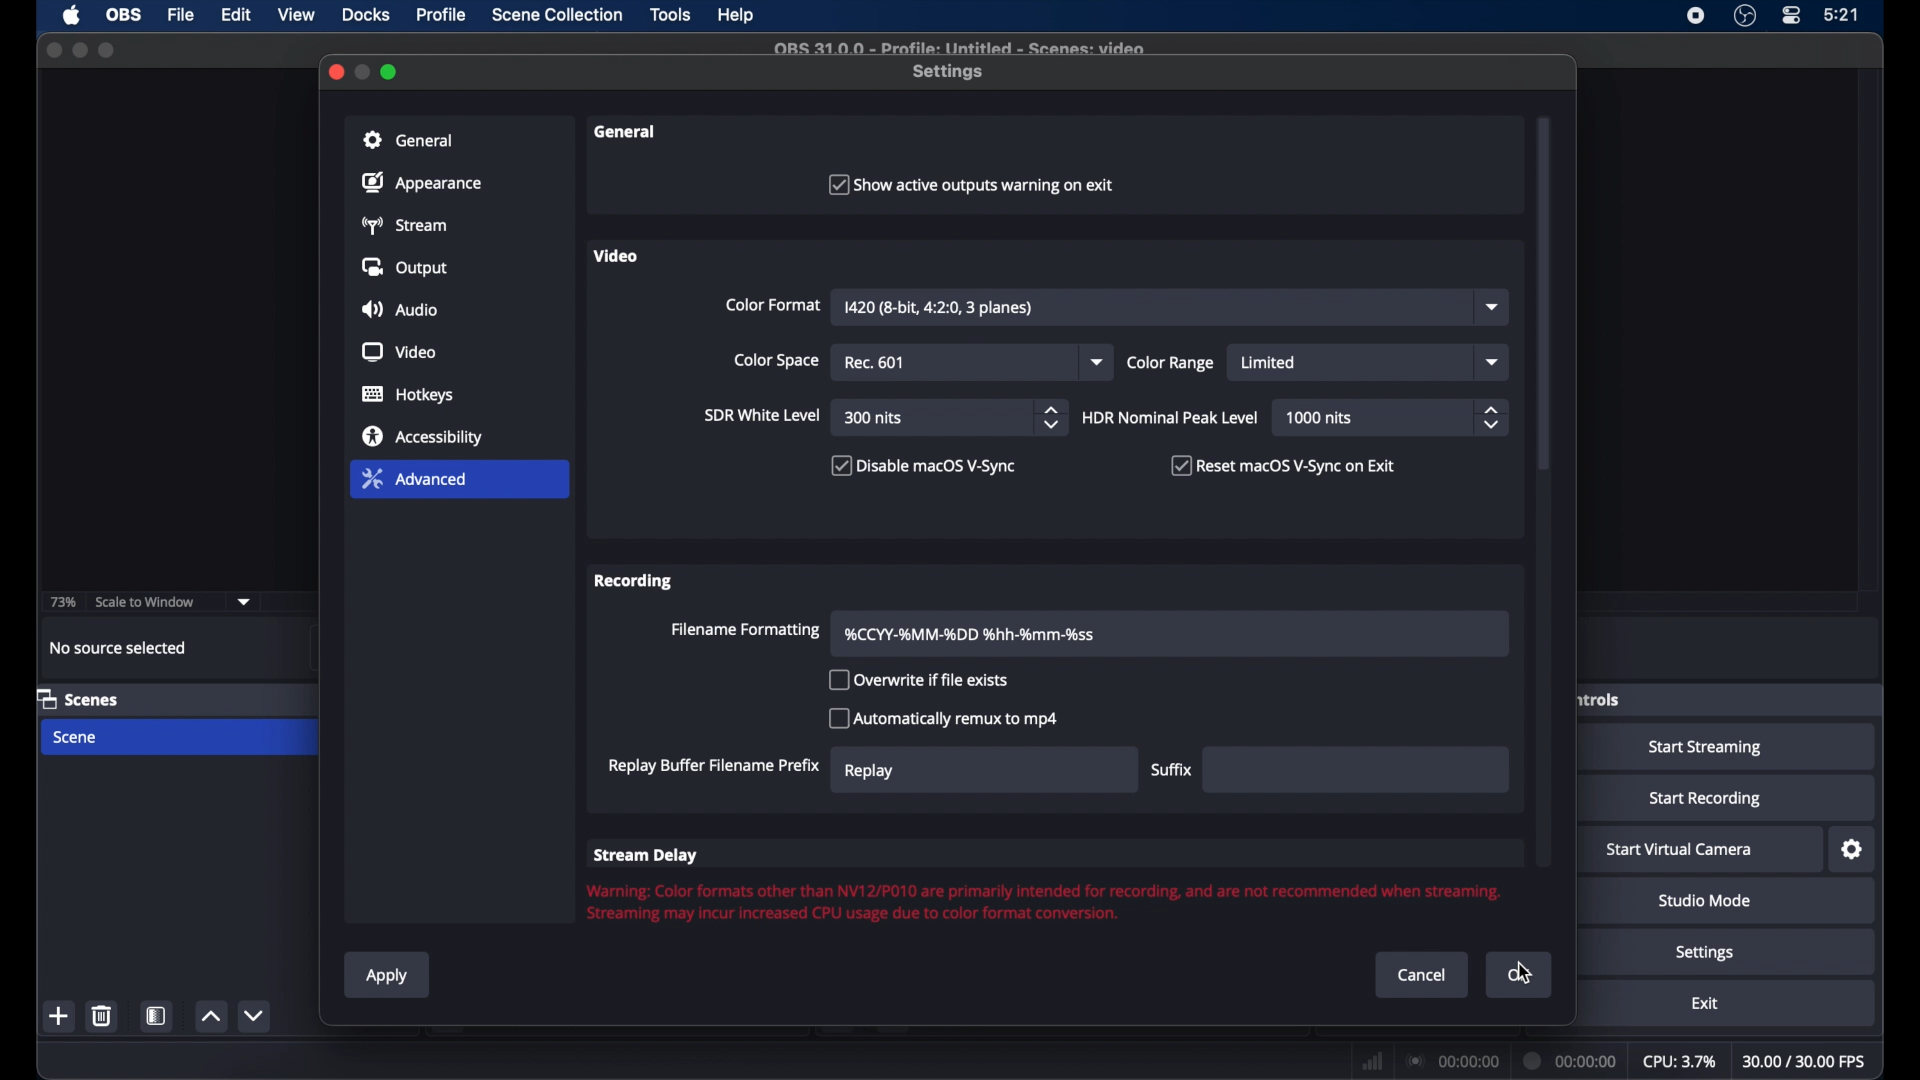 The height and width of the screenshot is (1080, 1920). I want to click on general, so click(629, 131).